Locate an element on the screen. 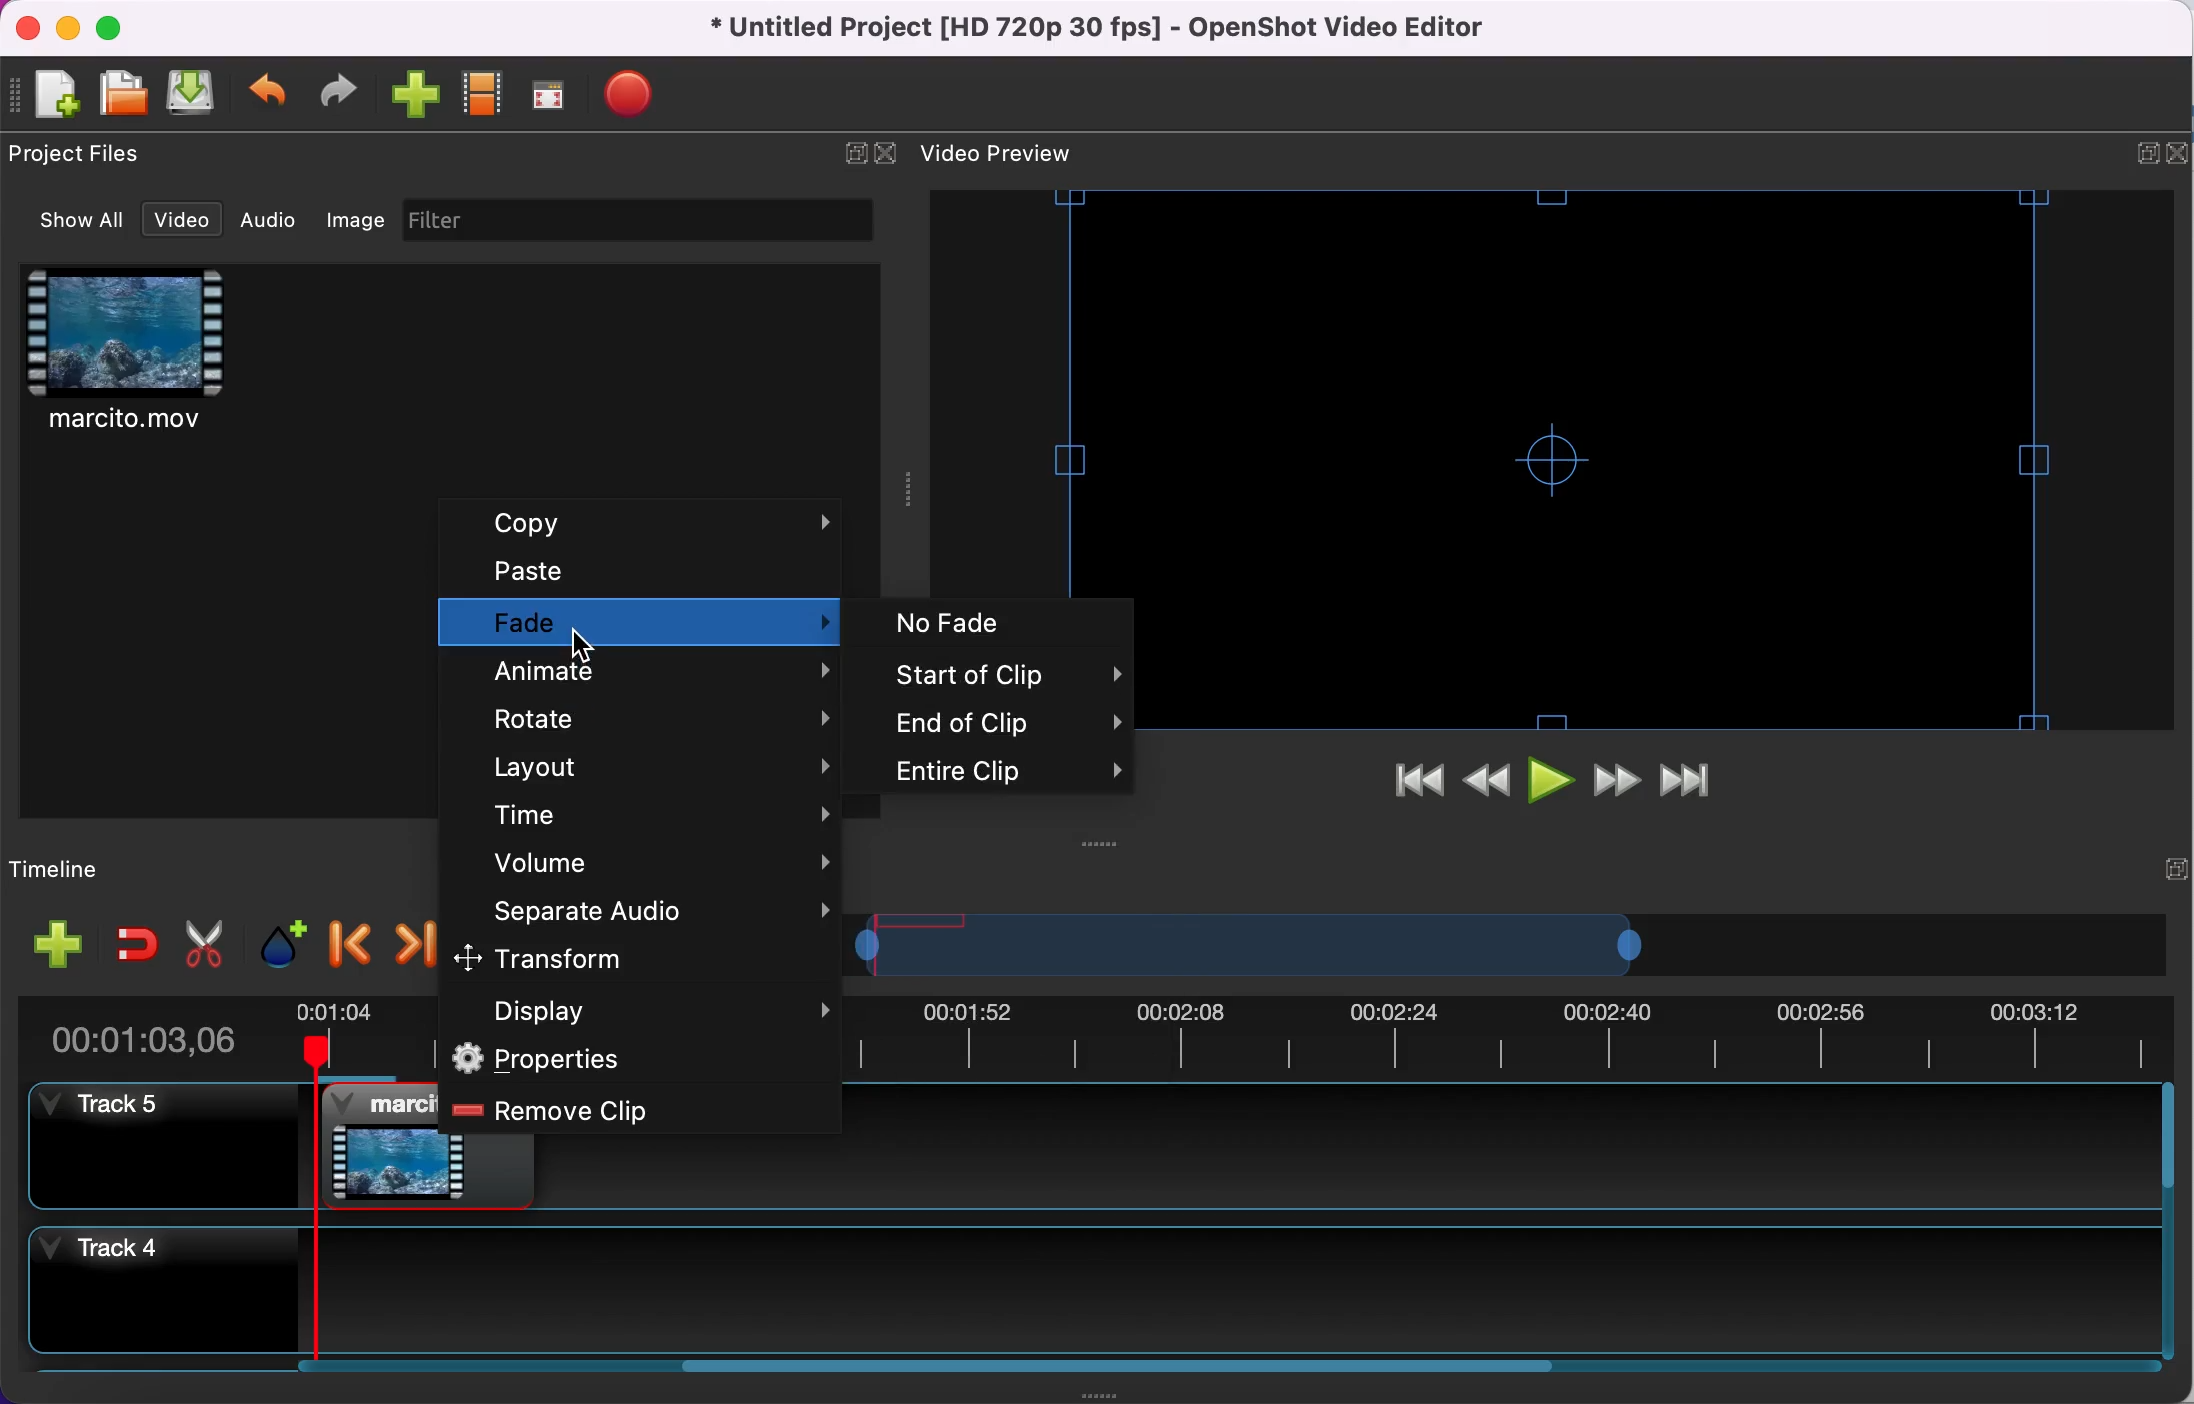 The width and height of the screenshot is (2194, 1404). clip is located at coordinates (385, 1143).